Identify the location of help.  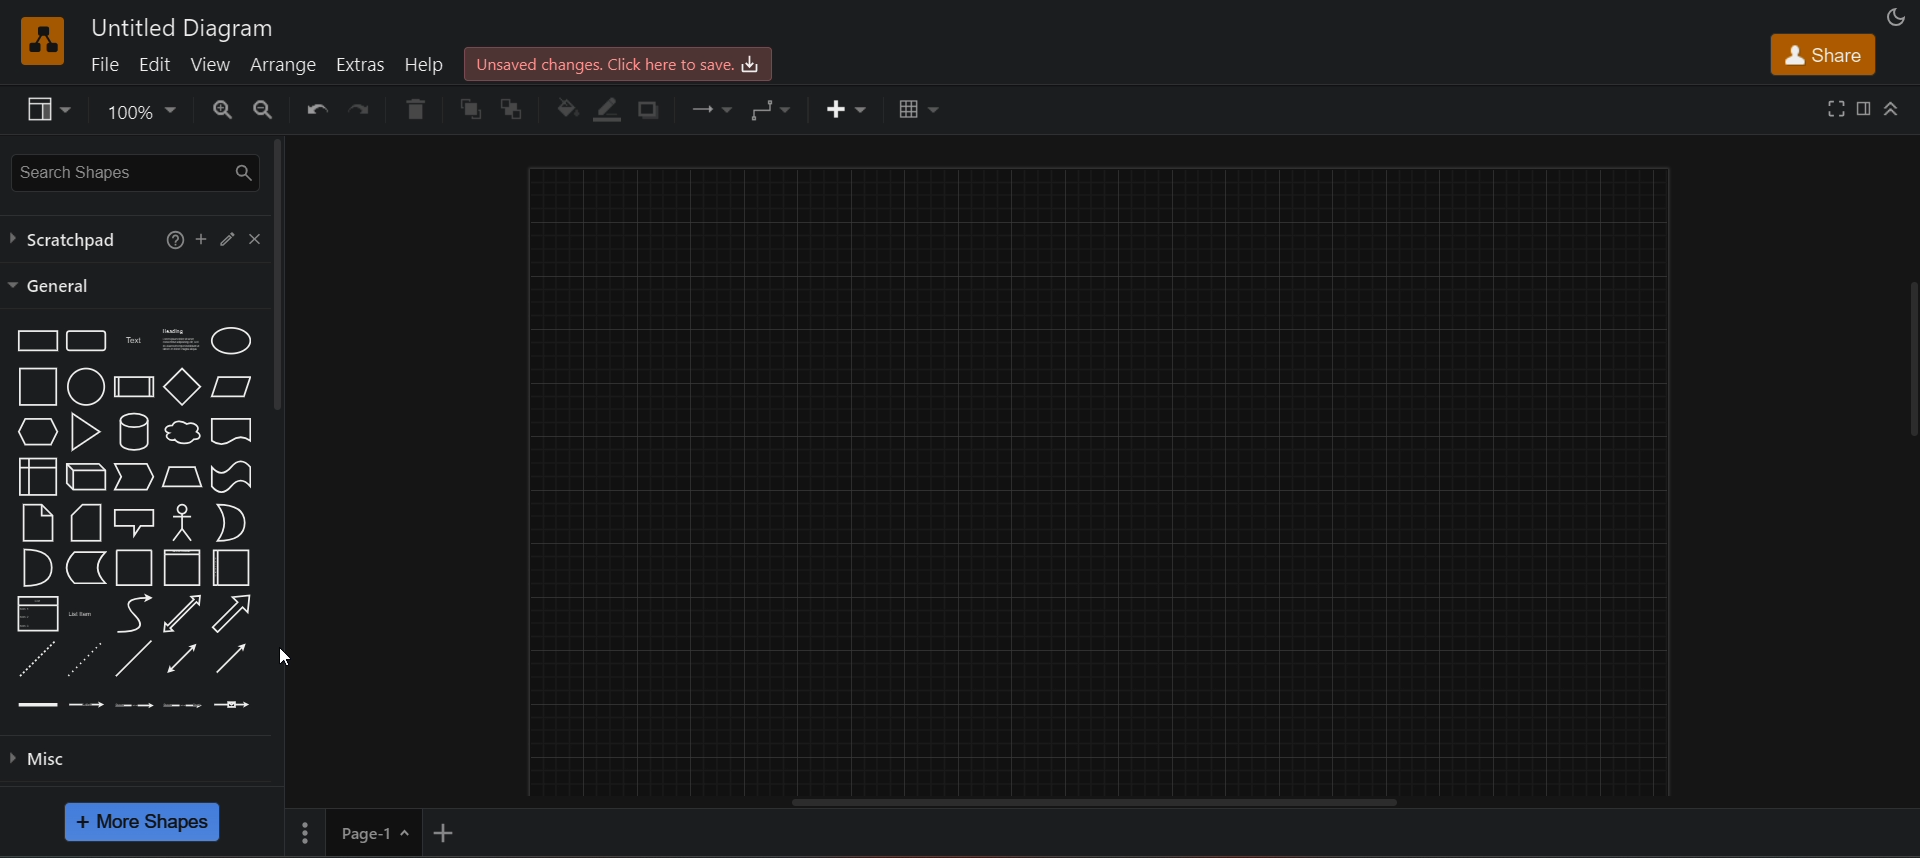
(172, 238).